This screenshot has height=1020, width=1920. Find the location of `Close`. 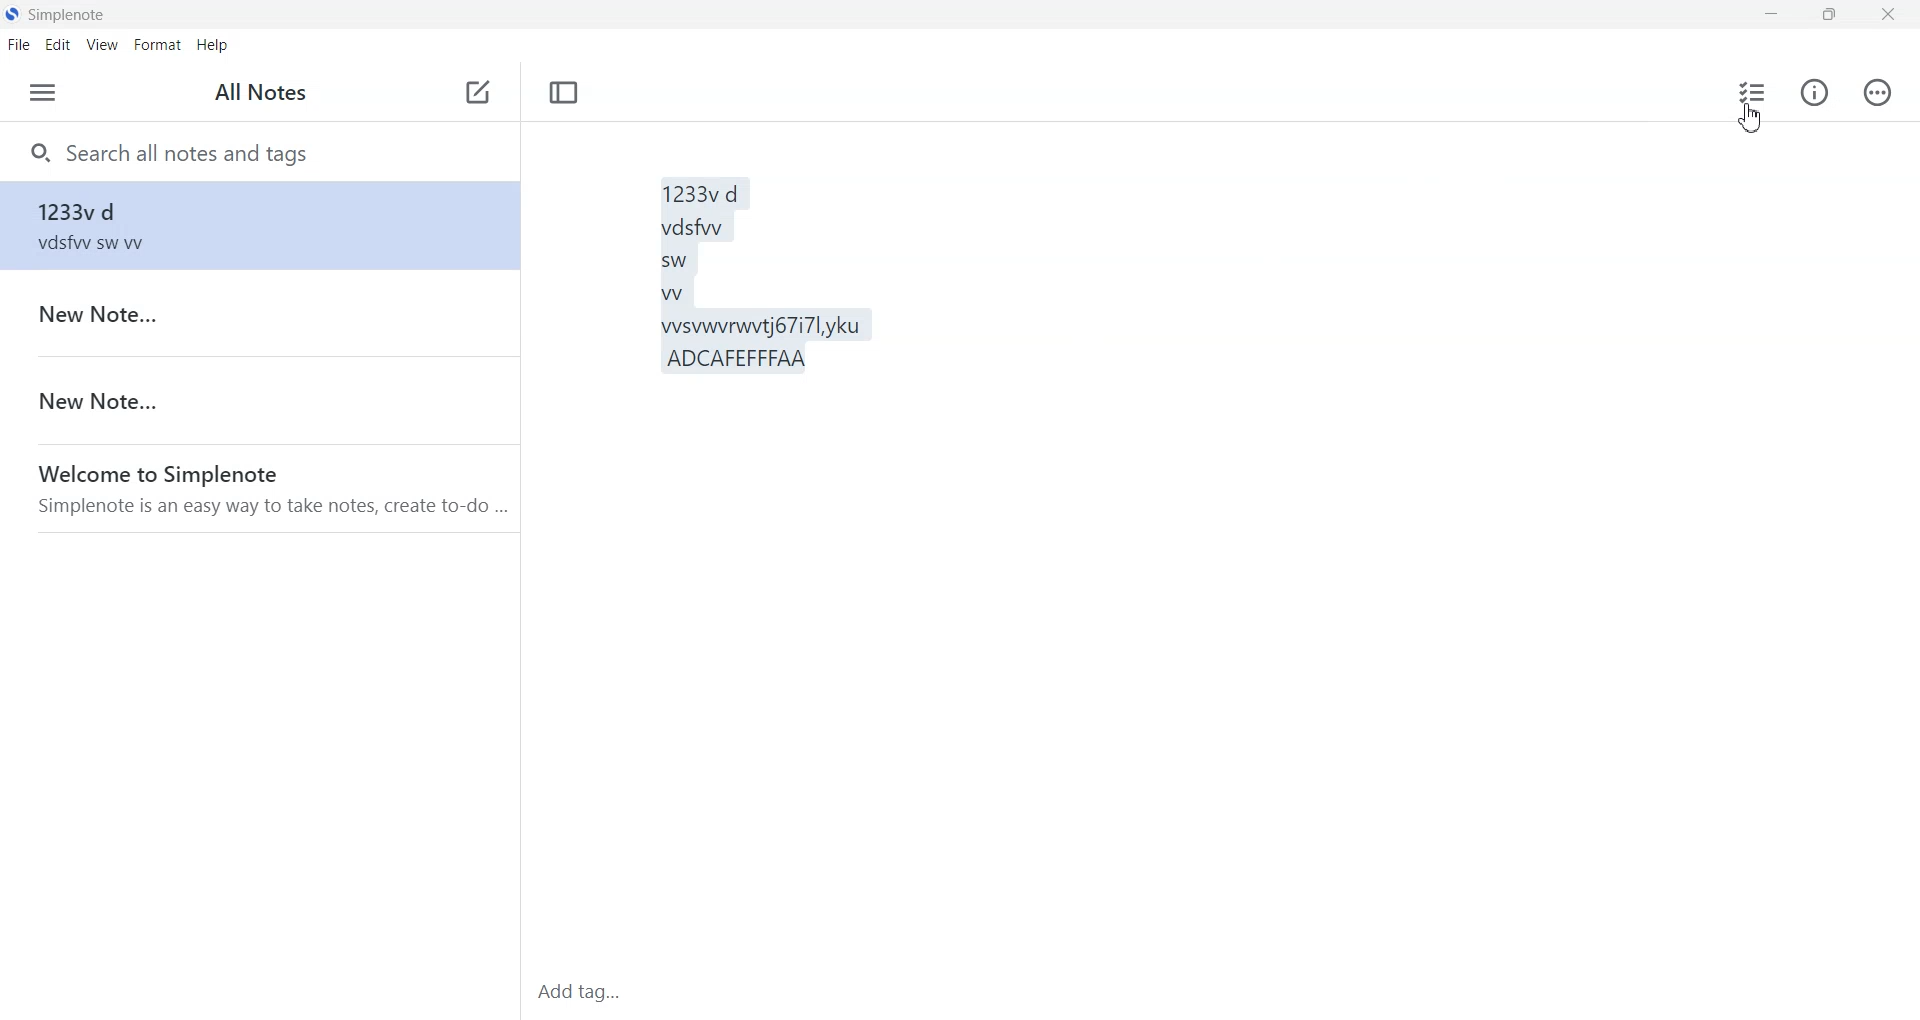

Close is located at coordinates (1887, 16).